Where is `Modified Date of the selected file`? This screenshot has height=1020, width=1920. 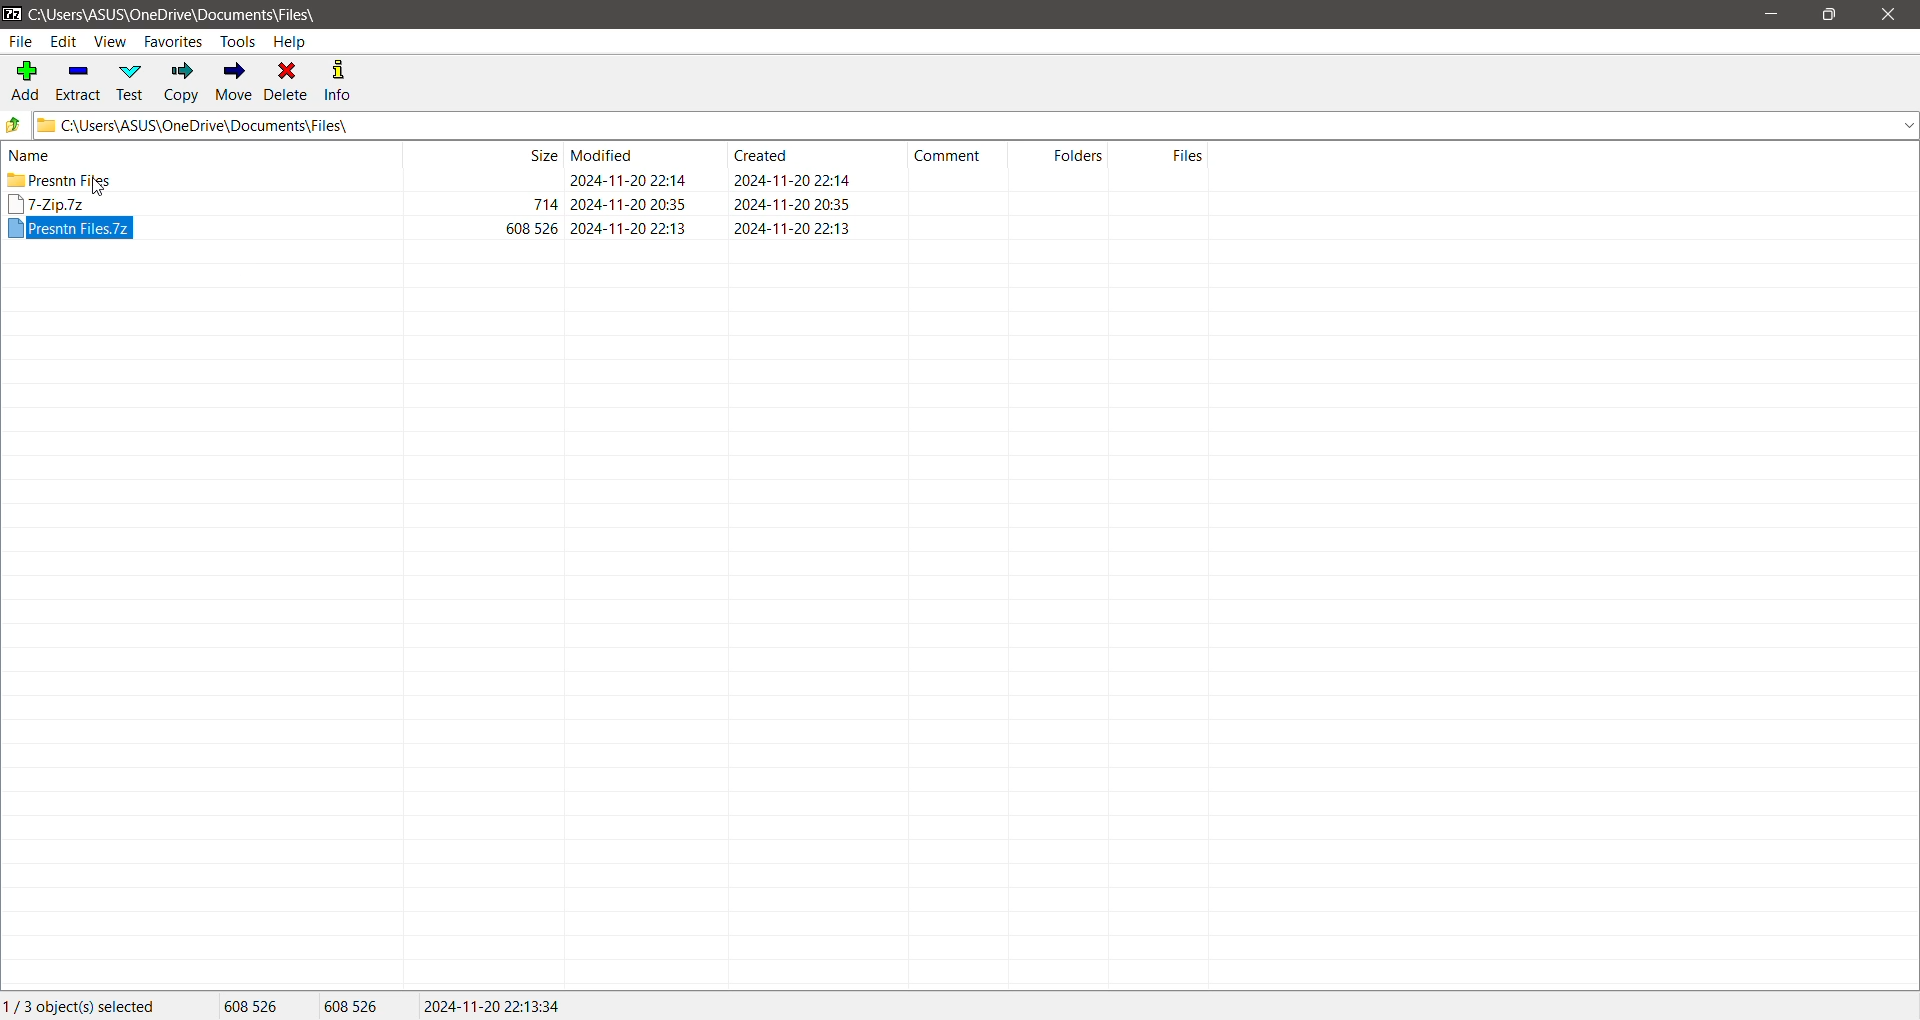
Modified Date of the selected file is located at coordinates (494, 1006).